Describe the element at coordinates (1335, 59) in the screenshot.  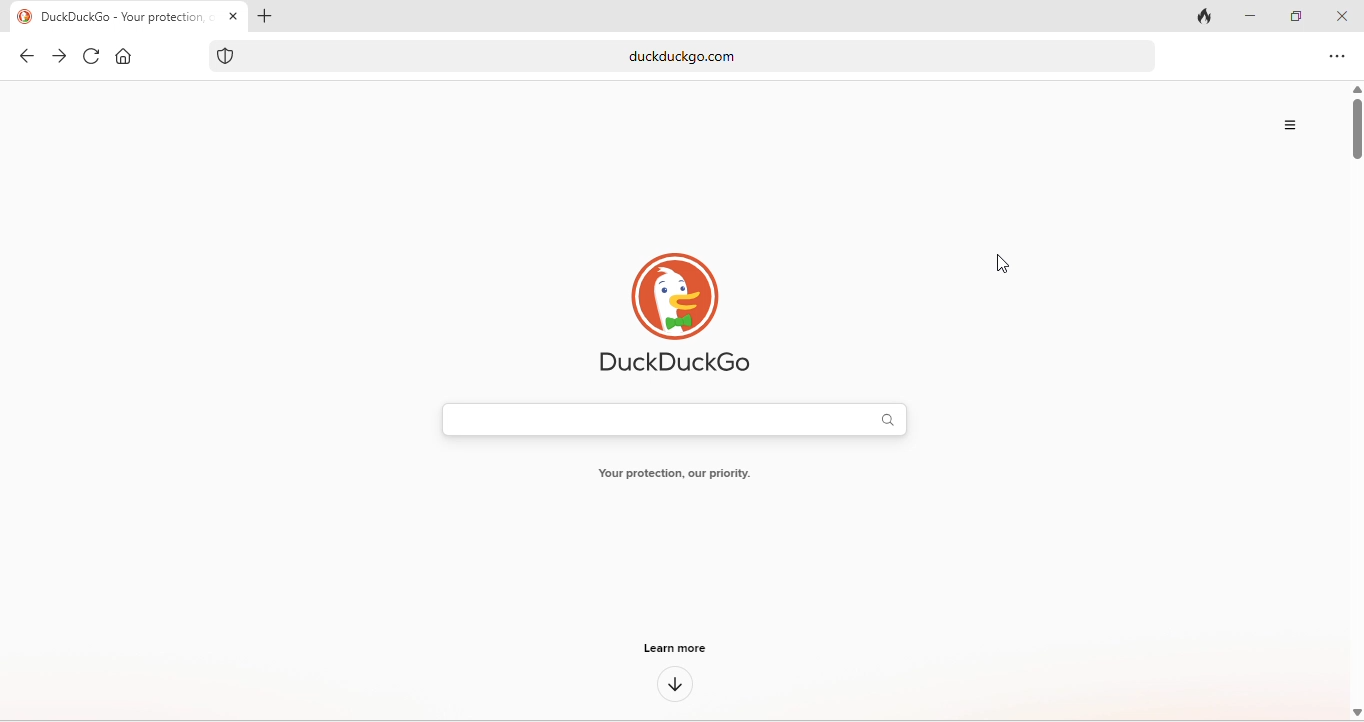
I see `options` at that location.